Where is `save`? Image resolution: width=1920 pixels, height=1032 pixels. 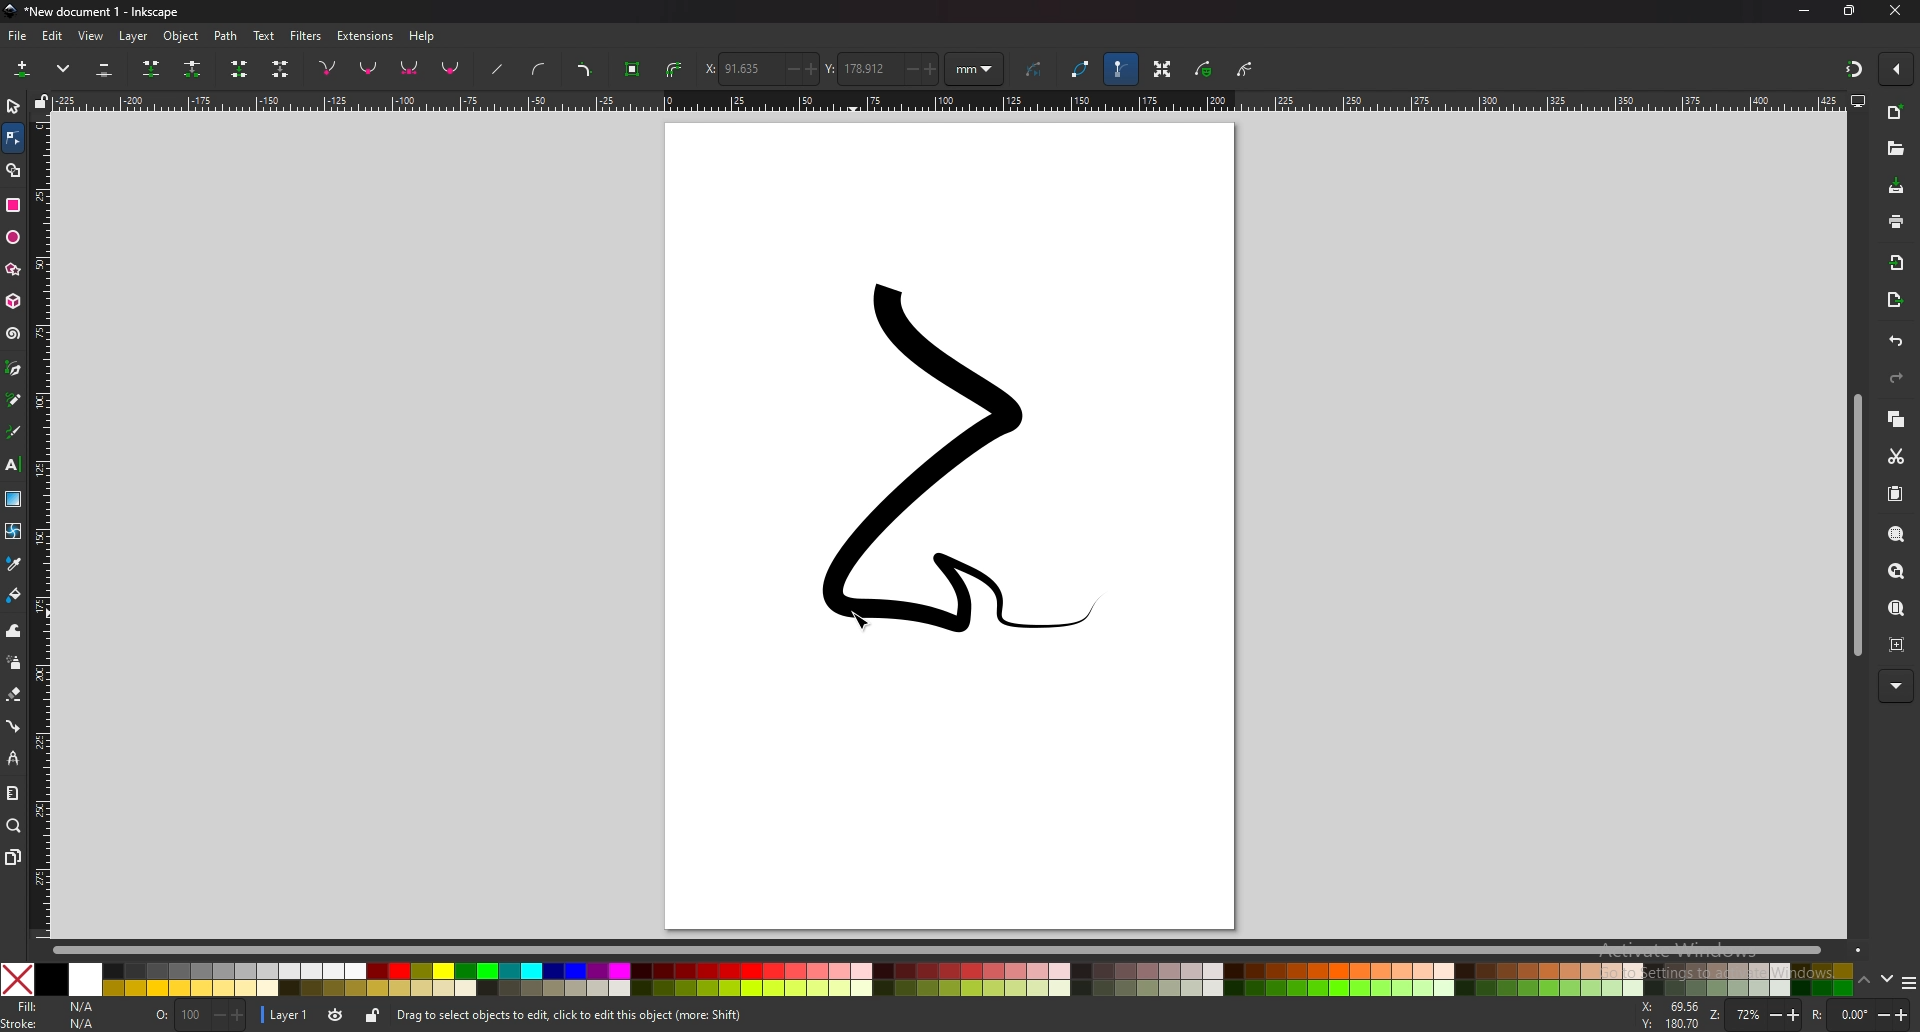
save is located at coordinates (1895, 188).